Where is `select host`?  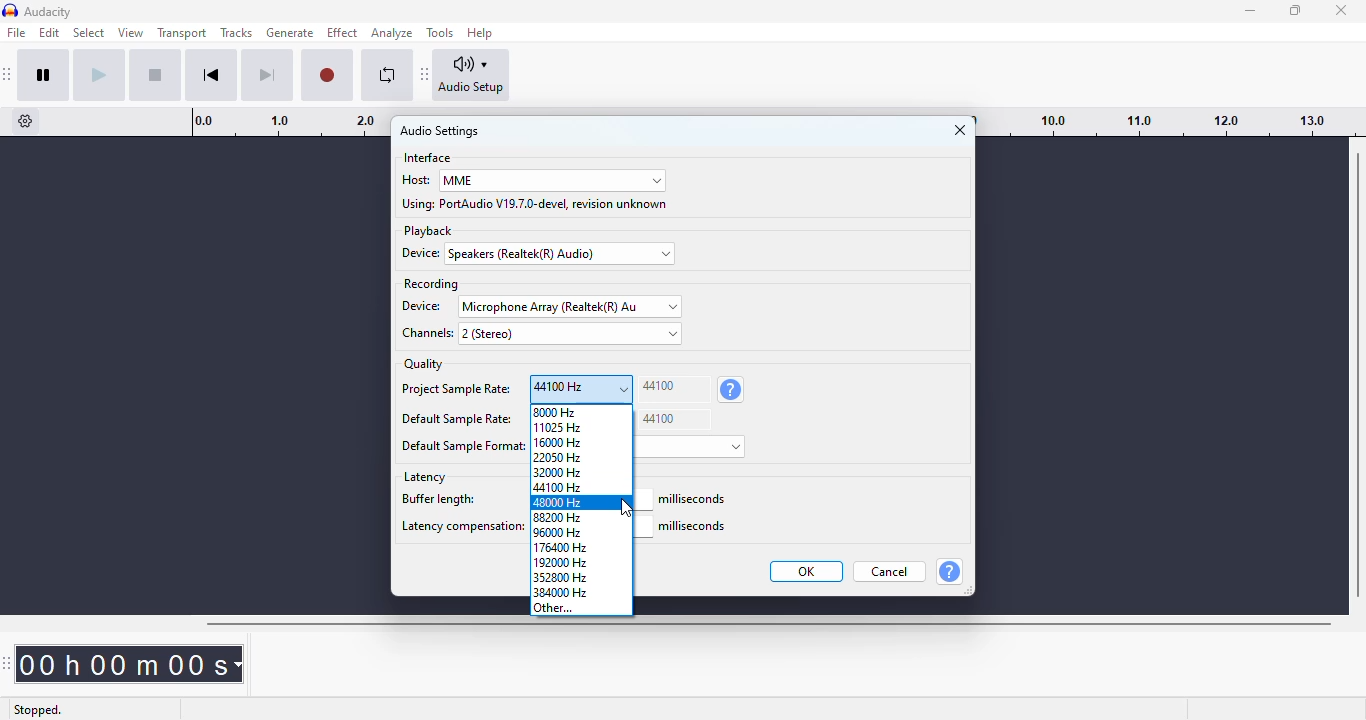 select host is located at coordinates (552, 181).